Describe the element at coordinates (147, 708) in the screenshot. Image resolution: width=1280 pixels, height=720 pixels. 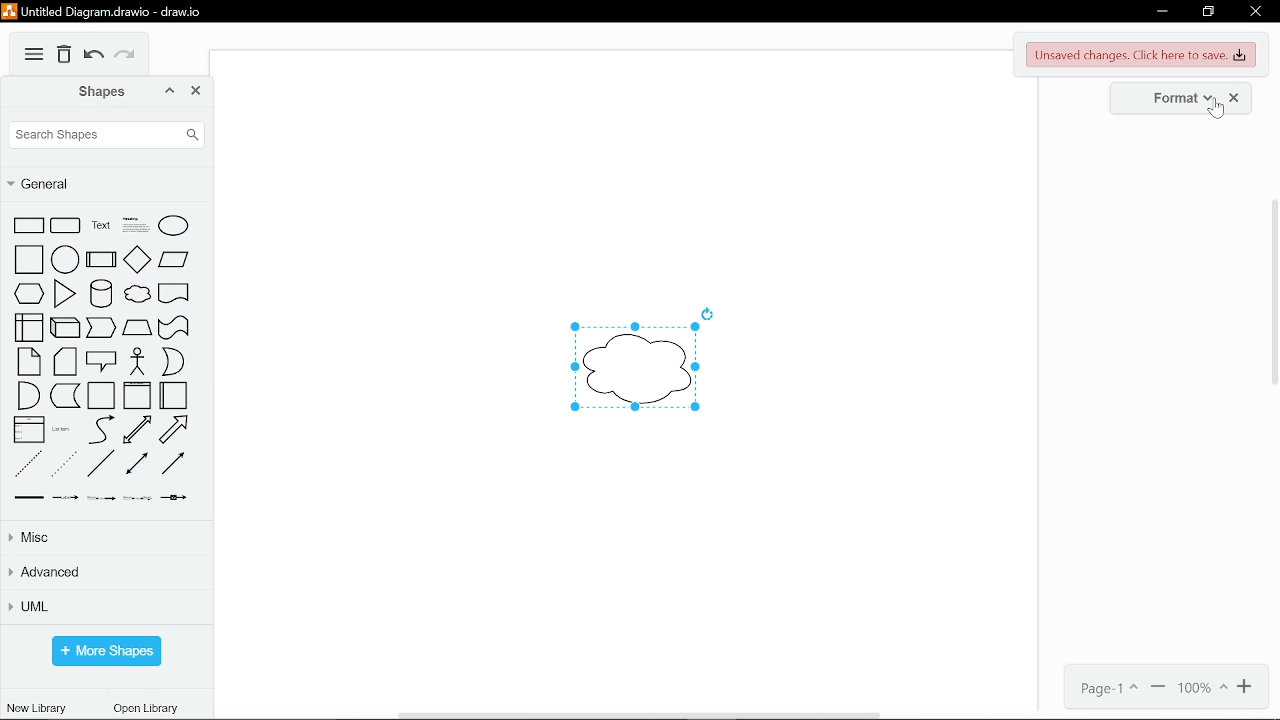
I see `open library` at that location.